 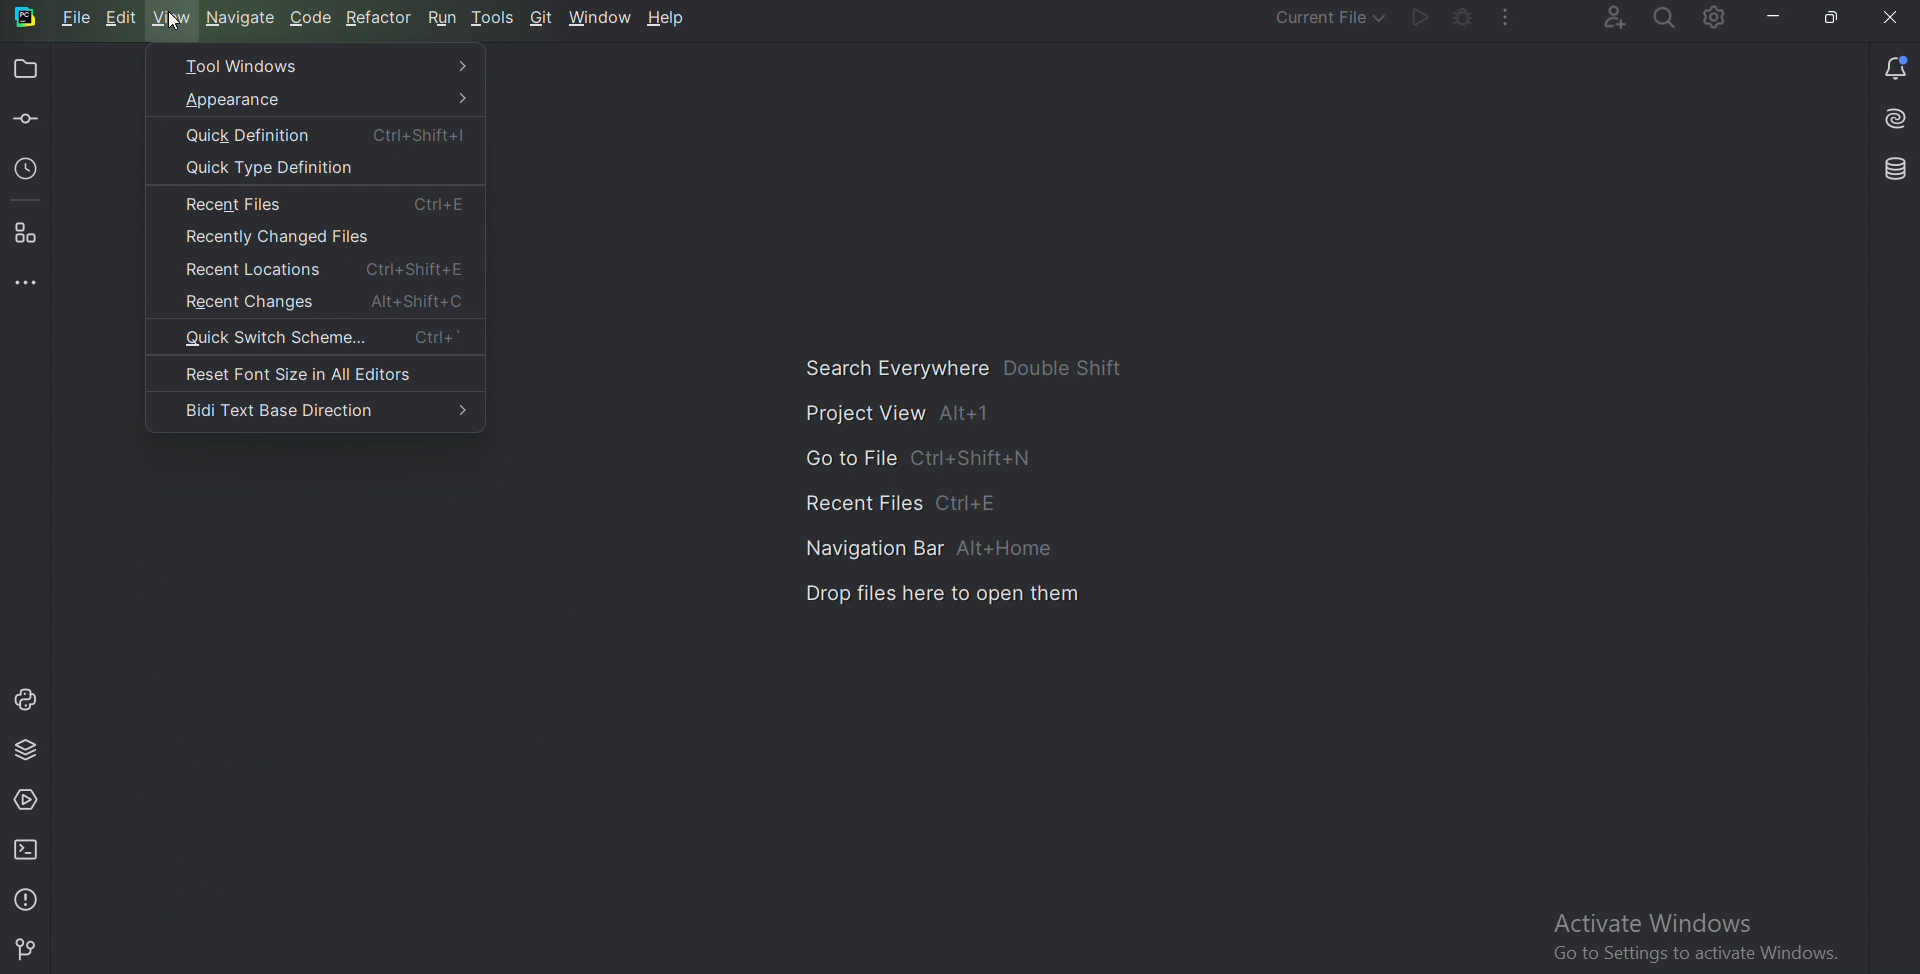 I want to click on Python console, so click(x=25, y=700).